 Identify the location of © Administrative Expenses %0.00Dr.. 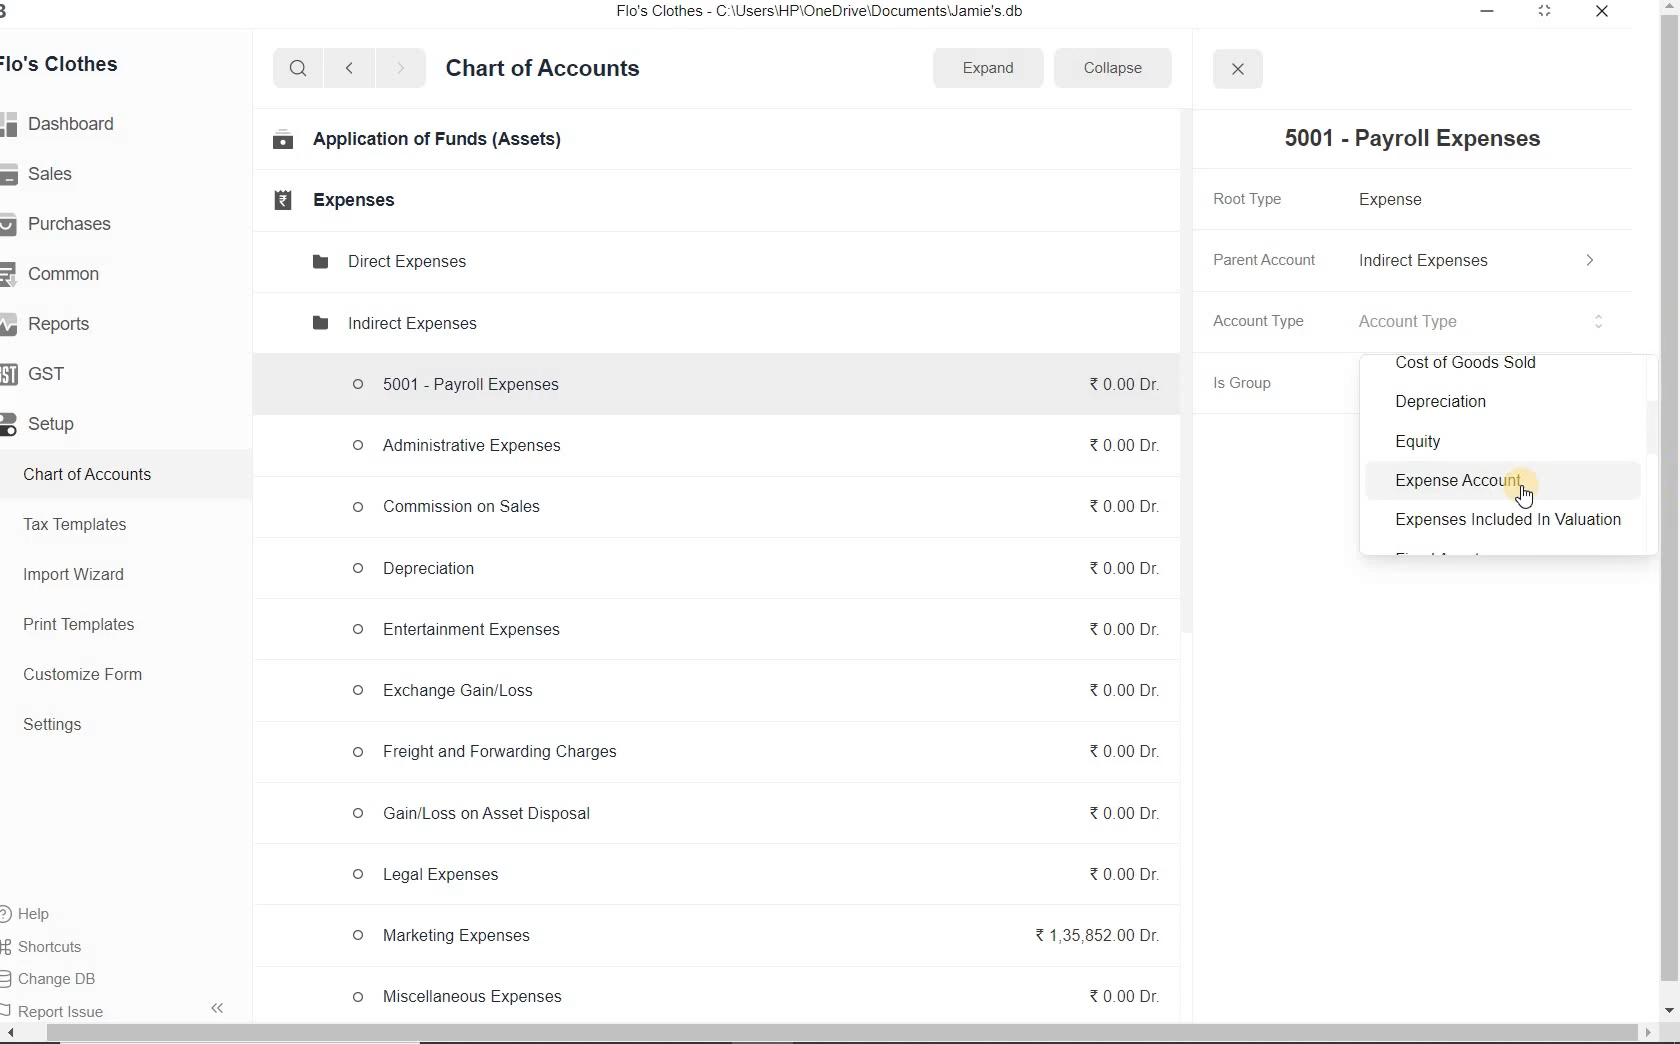
(755, 444).